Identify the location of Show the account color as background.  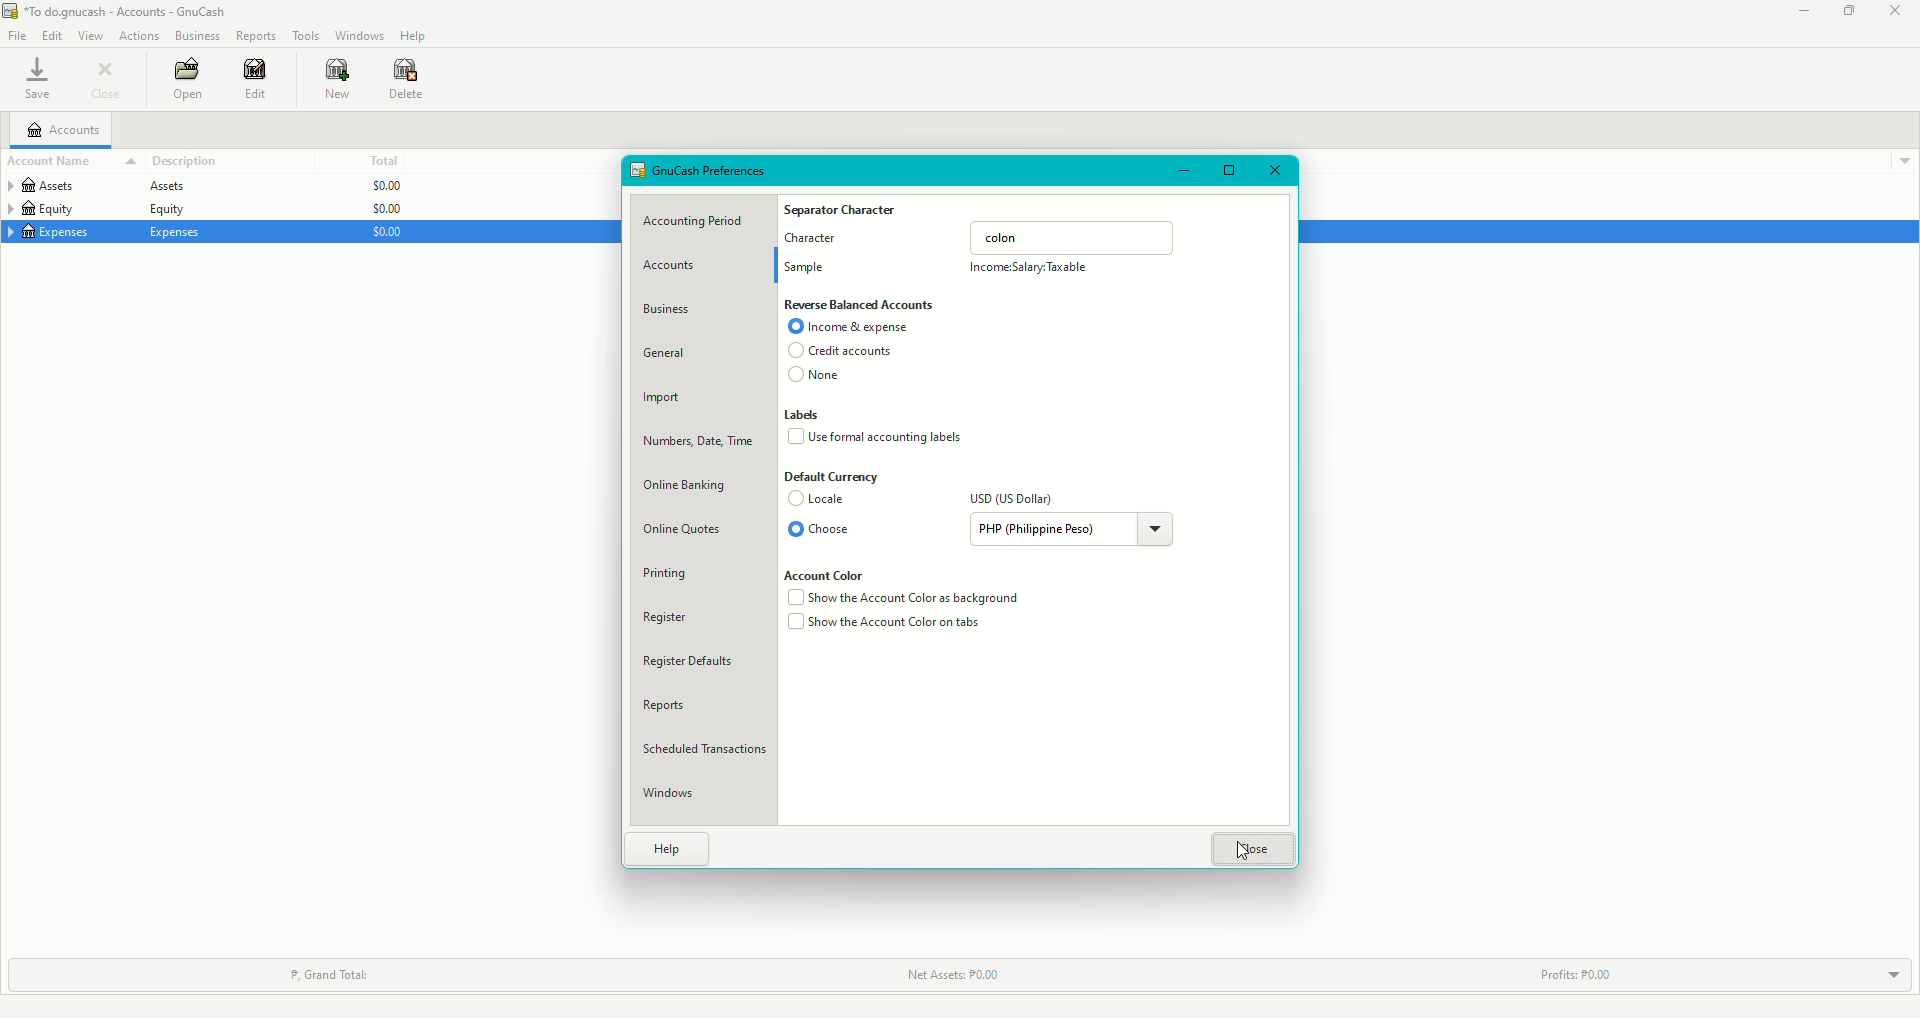
(906, 600).